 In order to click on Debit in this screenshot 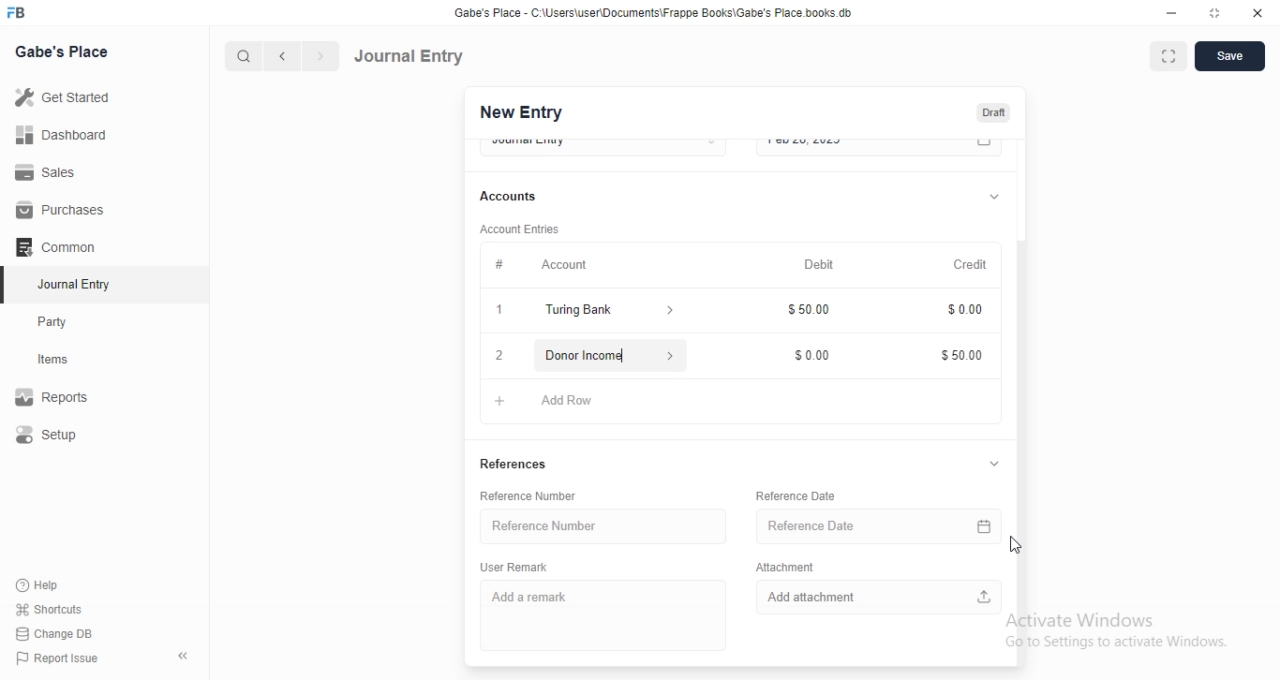, I will do `click(820, 265)`.